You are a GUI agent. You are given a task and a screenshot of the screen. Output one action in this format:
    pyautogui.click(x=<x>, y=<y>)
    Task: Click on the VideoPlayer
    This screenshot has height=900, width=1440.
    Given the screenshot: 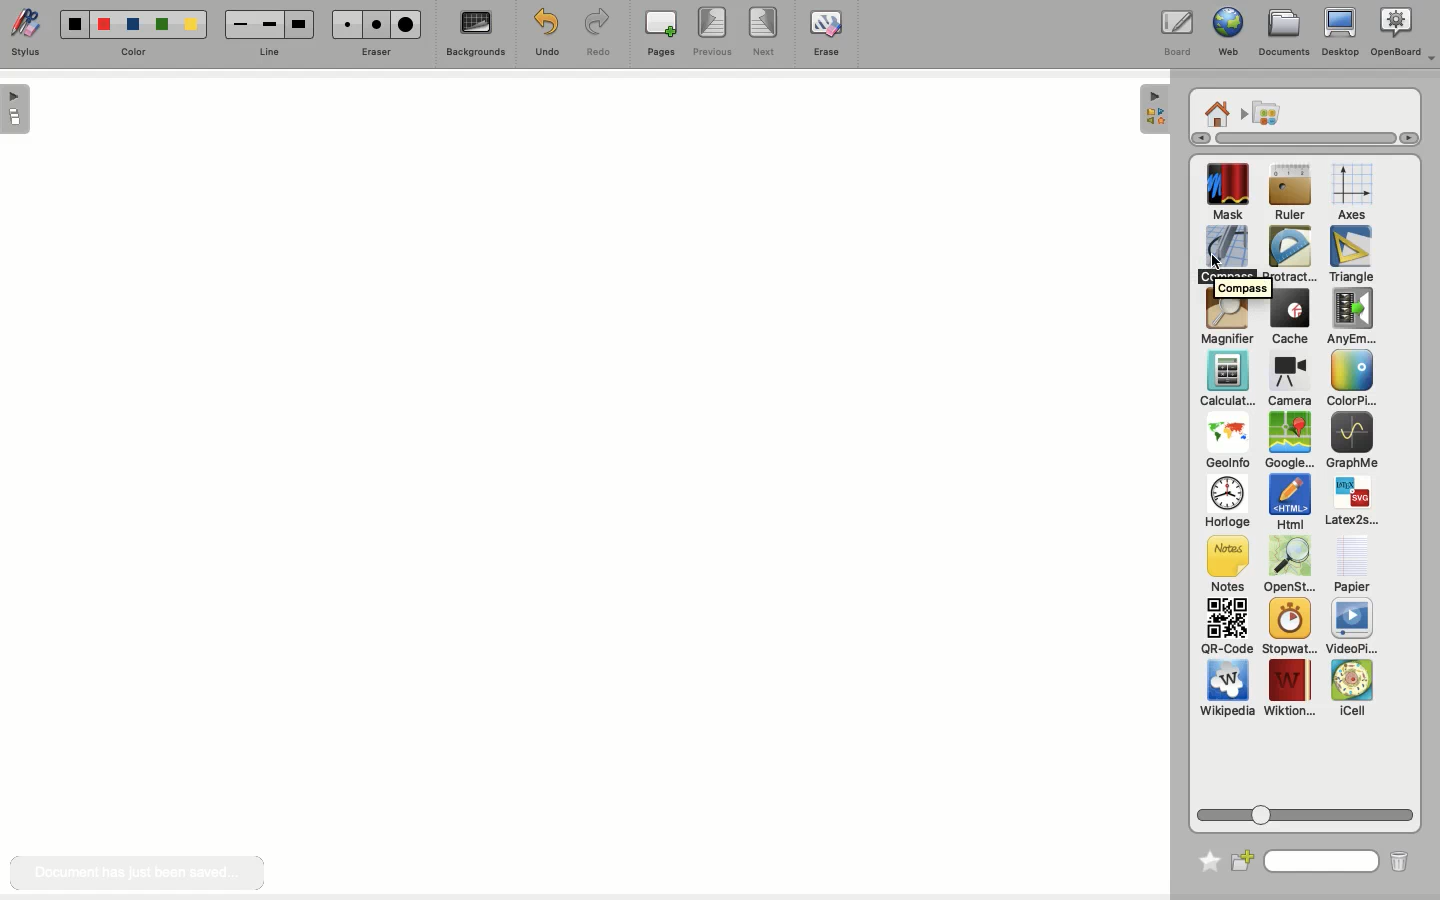 What is the action you would take?
    pyautogui.click(x=1352, y=627)
    